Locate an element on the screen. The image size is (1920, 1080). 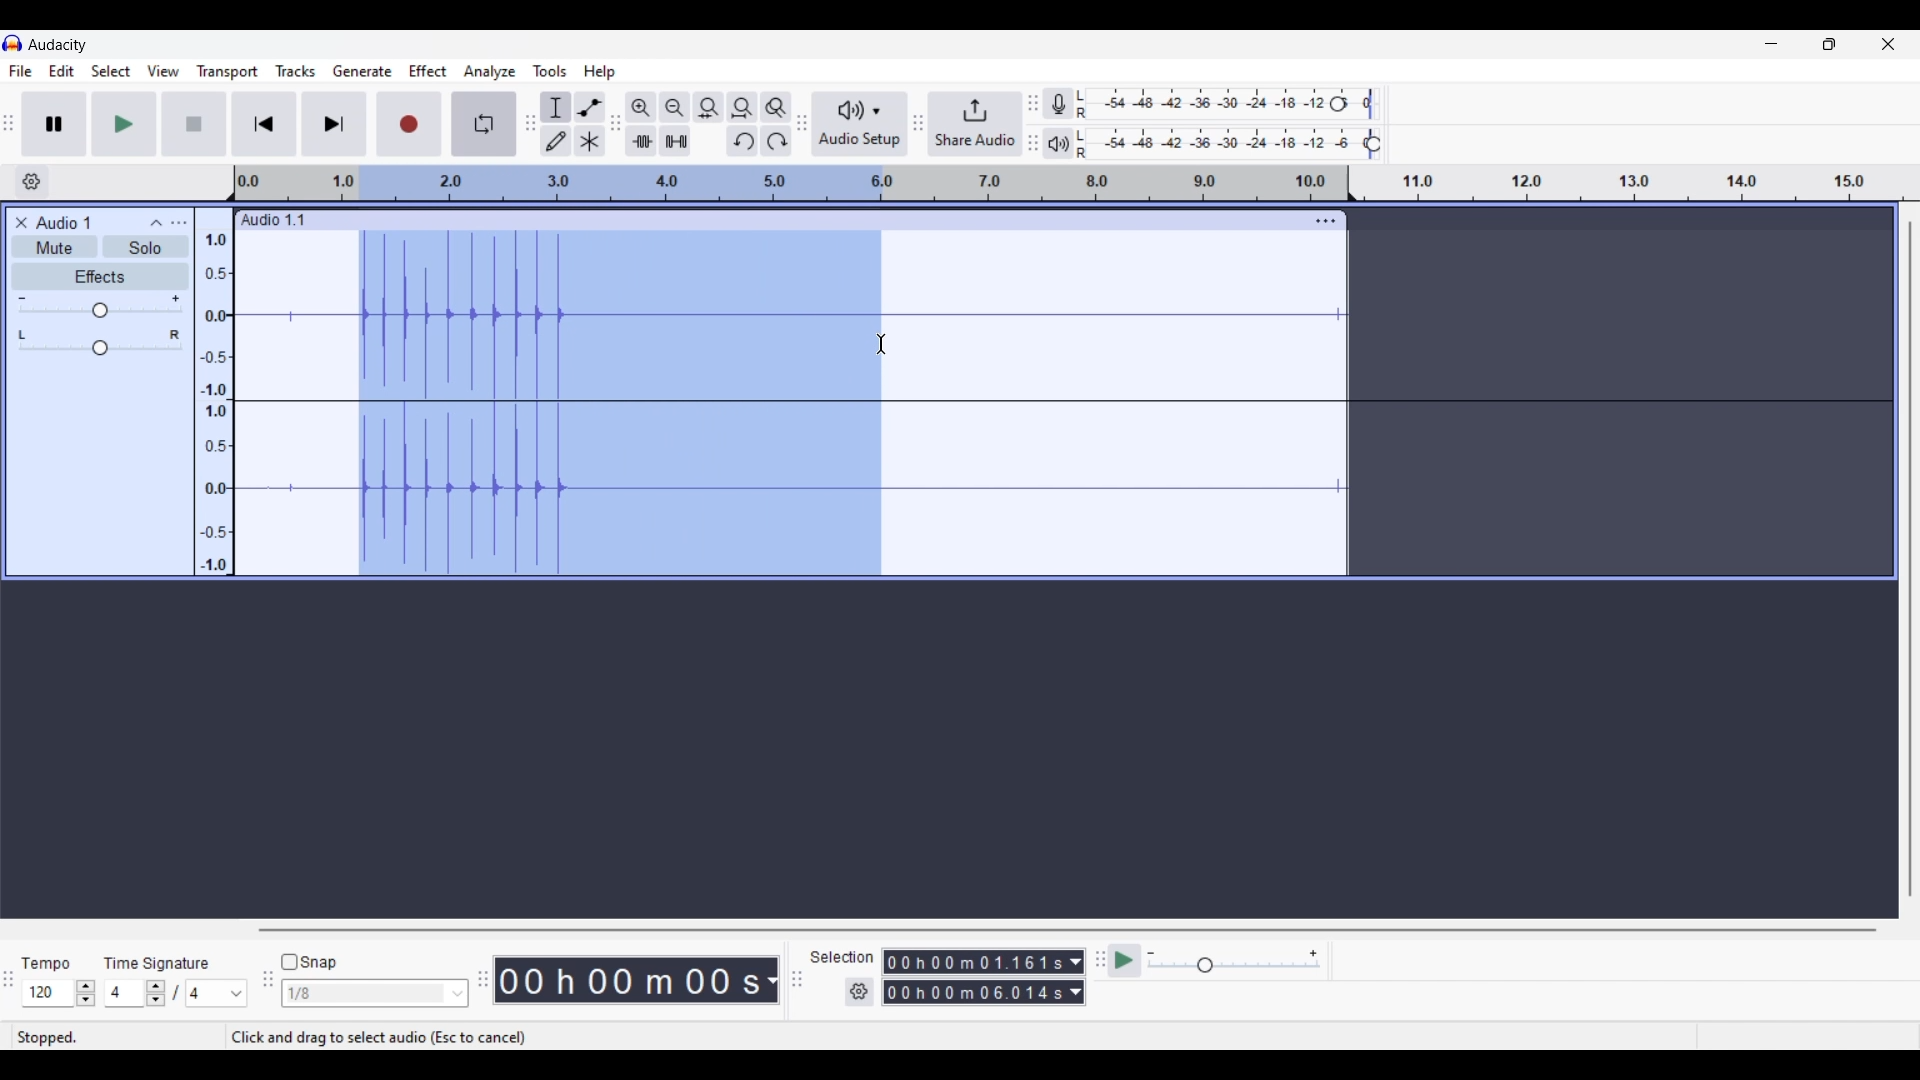
Snap options is located at coordinates (458, 994).